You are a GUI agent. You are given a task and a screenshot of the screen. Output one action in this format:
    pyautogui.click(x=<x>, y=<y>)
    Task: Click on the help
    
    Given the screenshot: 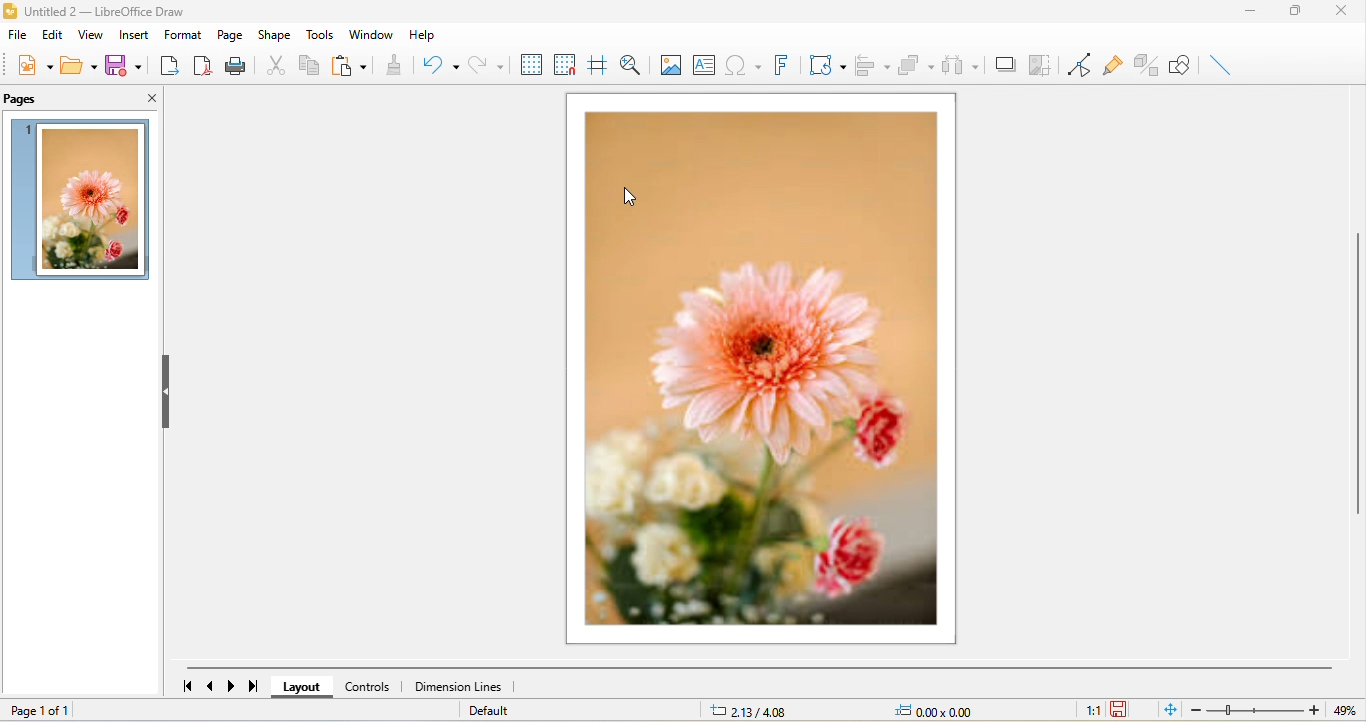 What is the action you would take?
    pyautogui.click(x=427, y=32)
    